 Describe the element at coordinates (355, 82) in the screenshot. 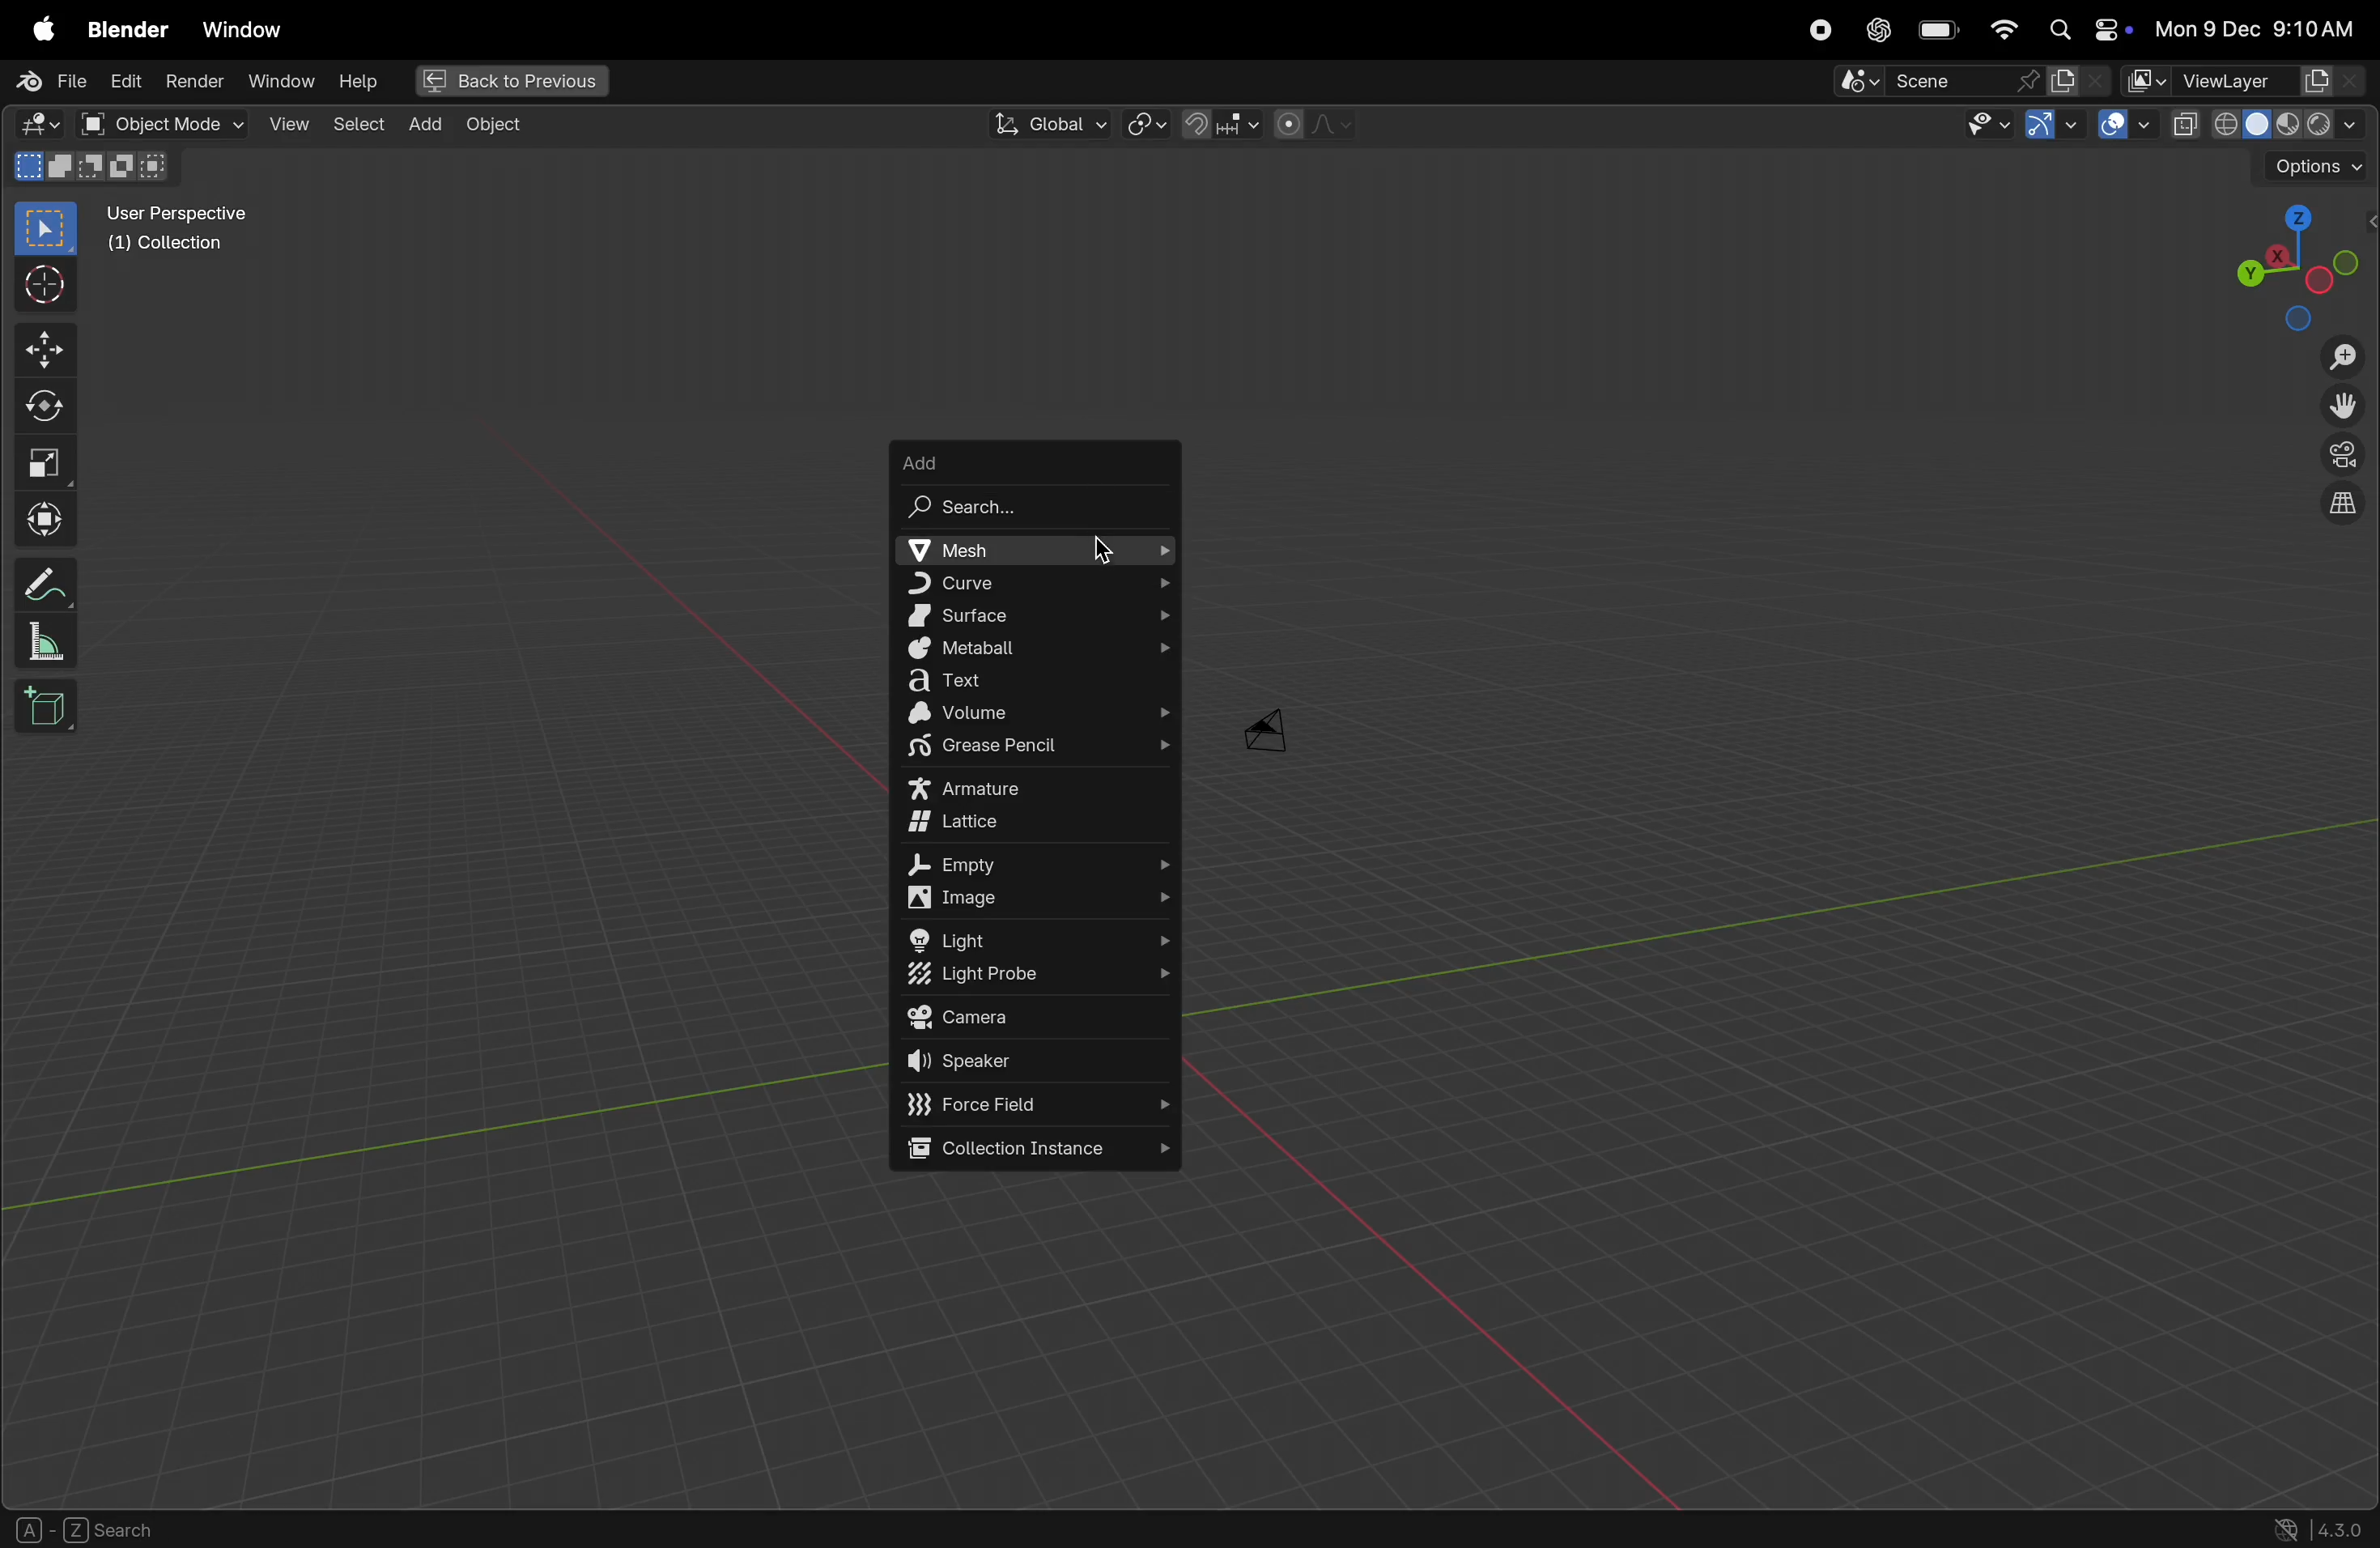

I see `Hlep` at that location.